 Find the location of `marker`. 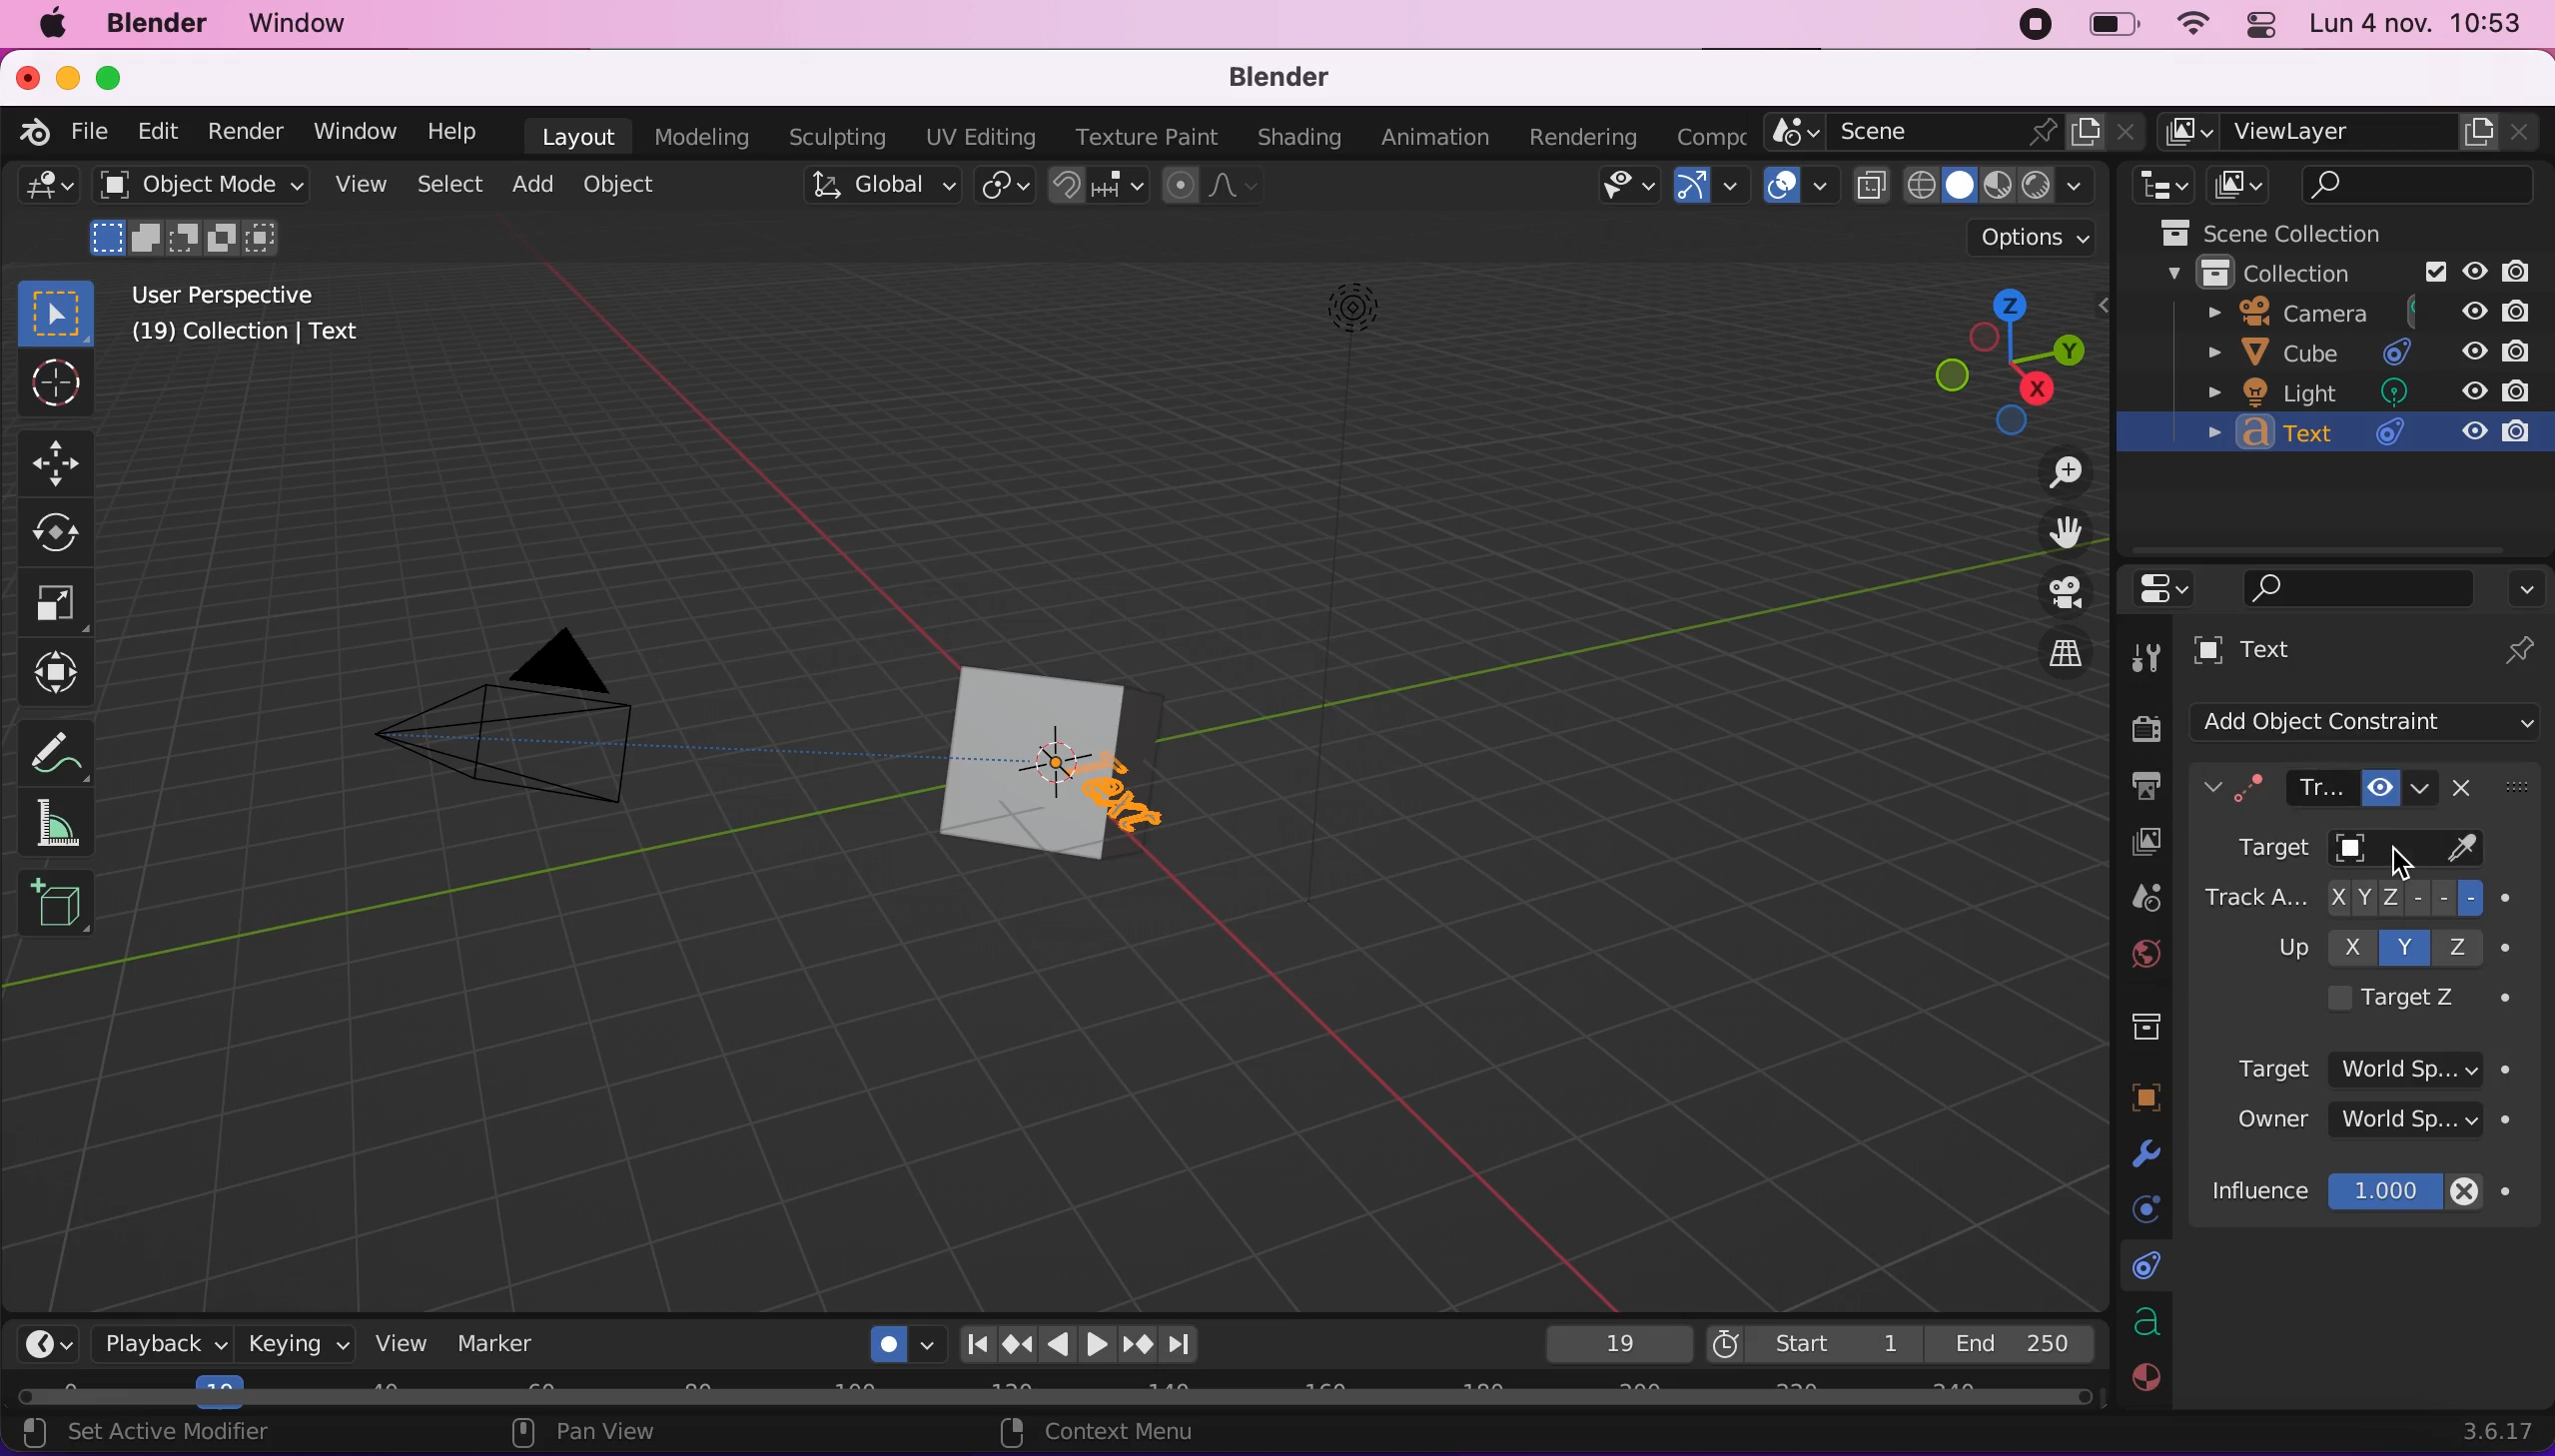

marker is located at coordinates (501, 1344).